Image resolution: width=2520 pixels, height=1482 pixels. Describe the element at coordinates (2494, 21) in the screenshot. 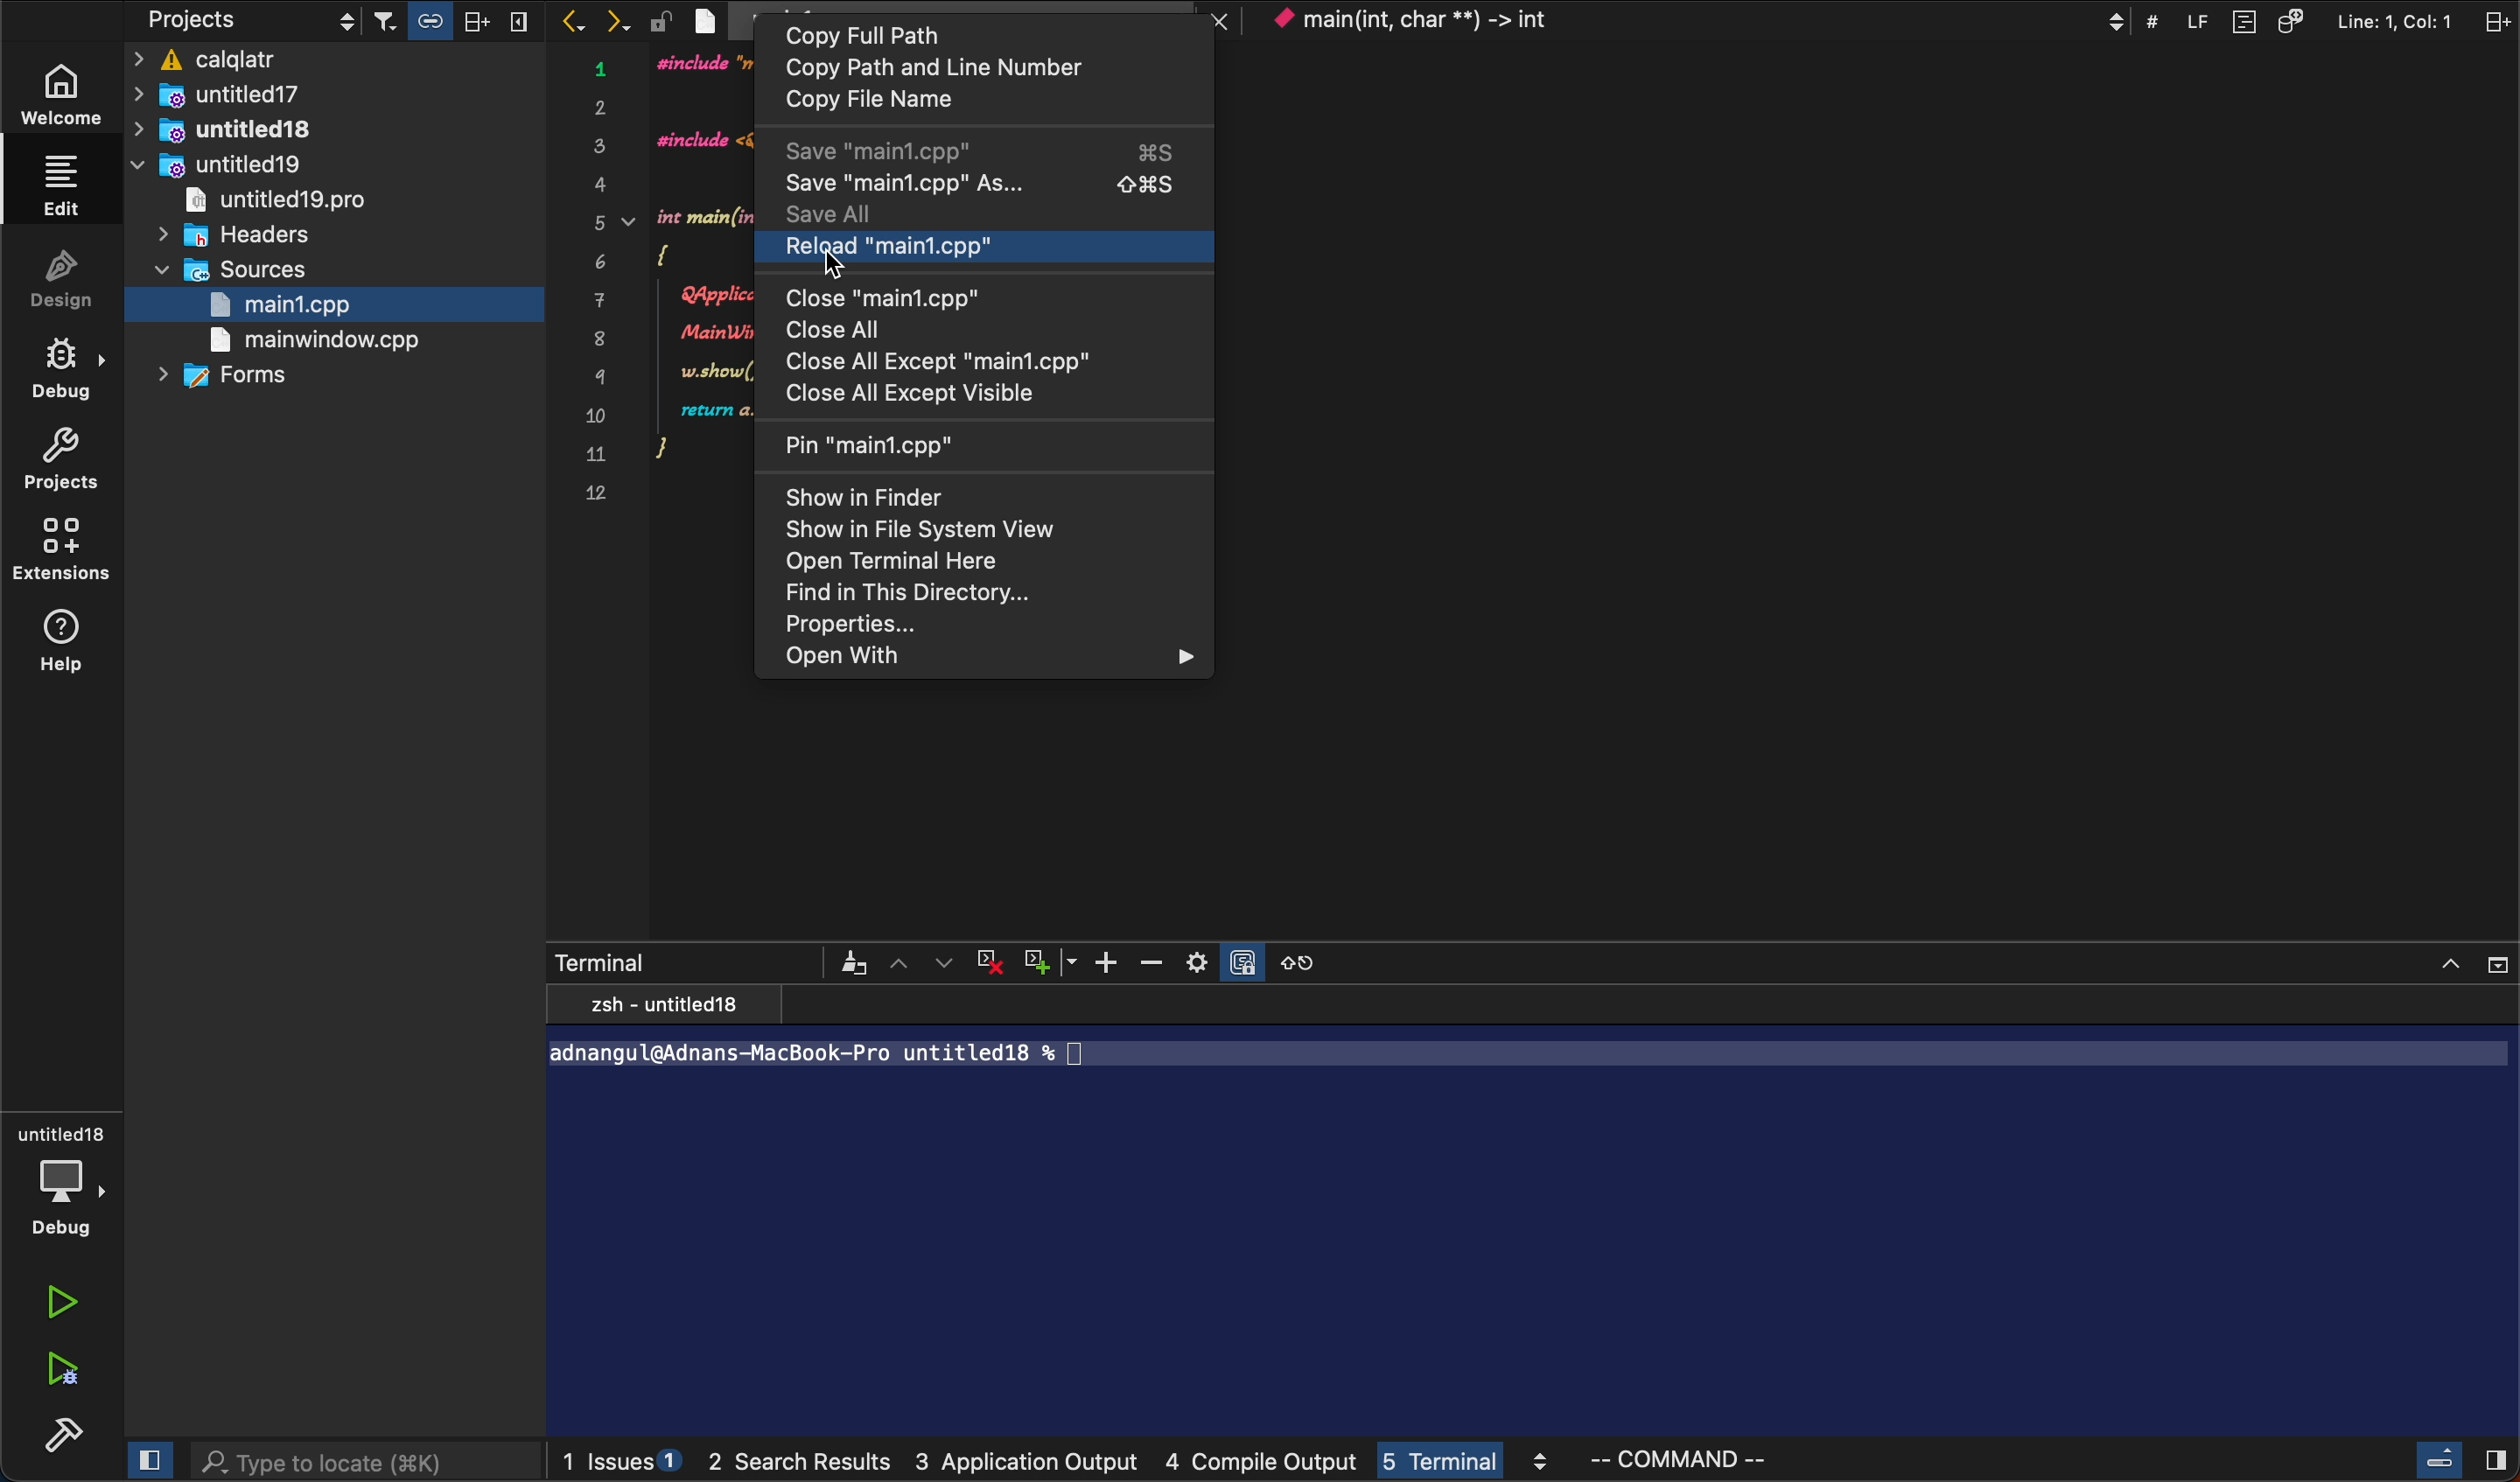

I see `split` at that location.